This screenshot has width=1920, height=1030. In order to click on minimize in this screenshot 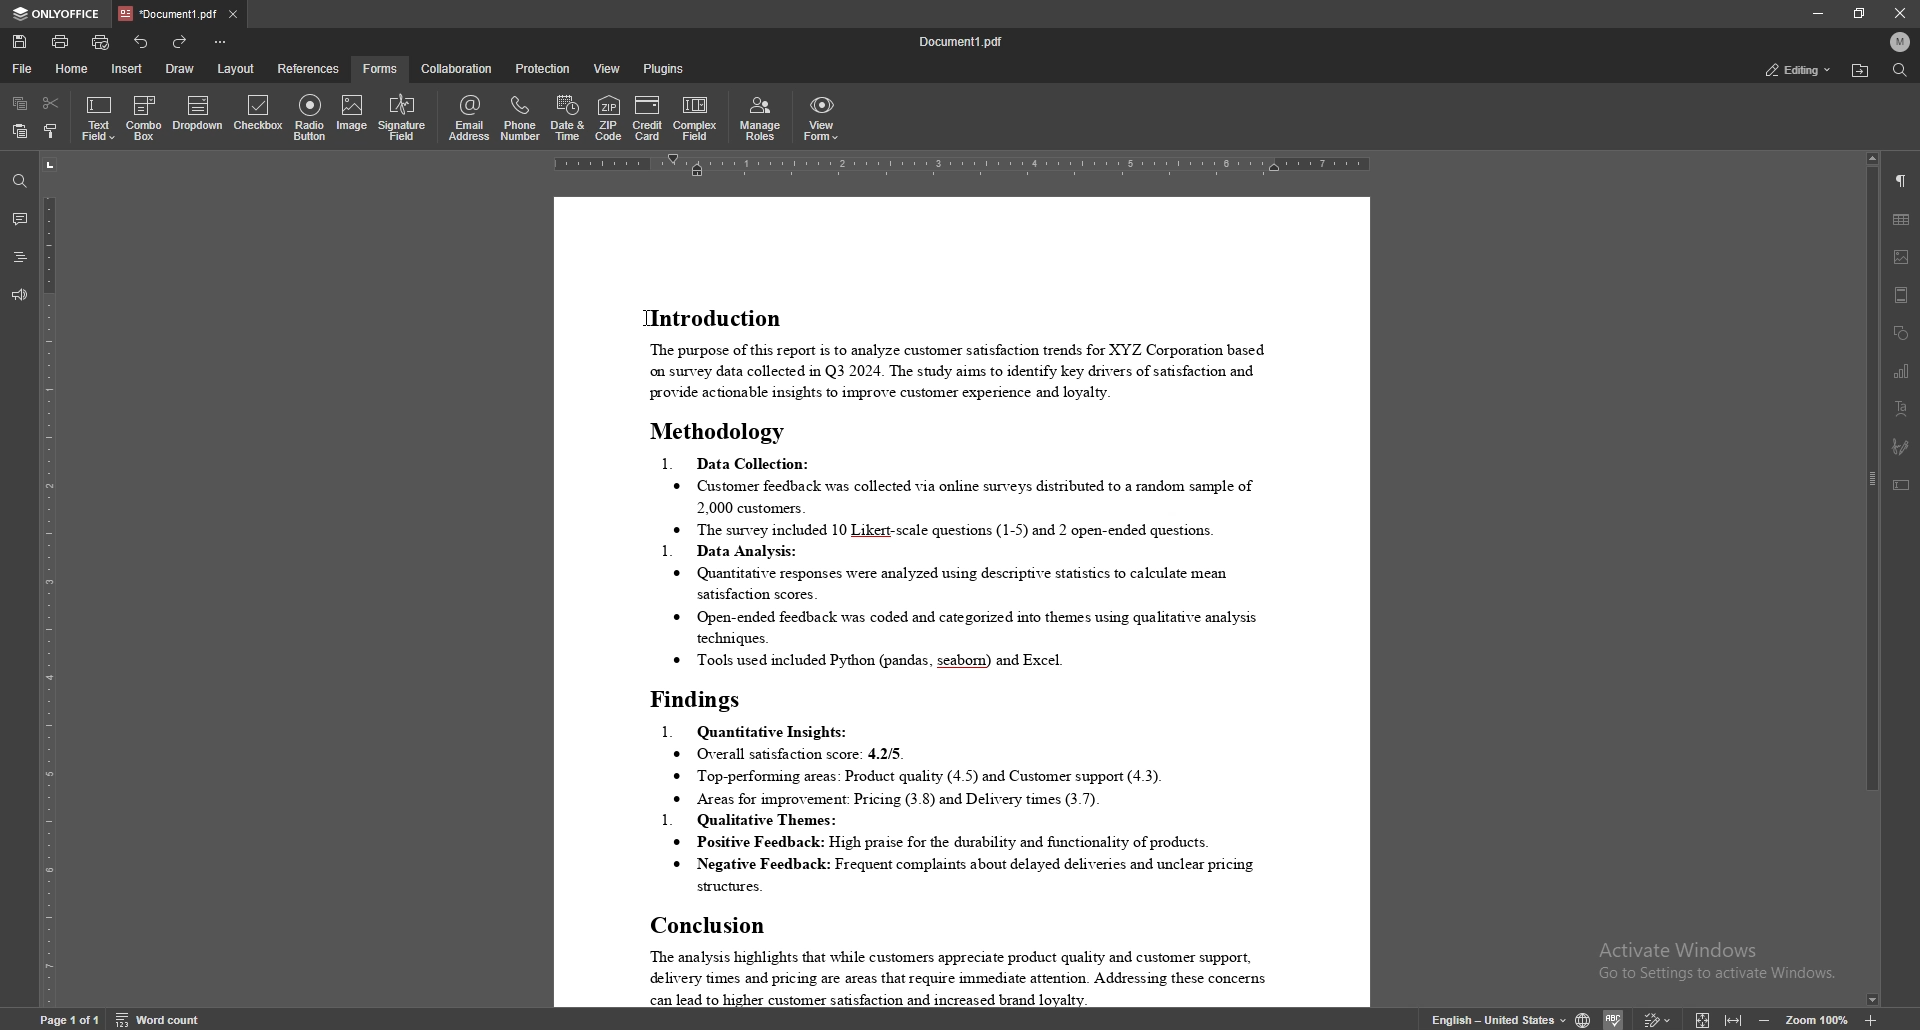, I will do `click(1818, 13)`.